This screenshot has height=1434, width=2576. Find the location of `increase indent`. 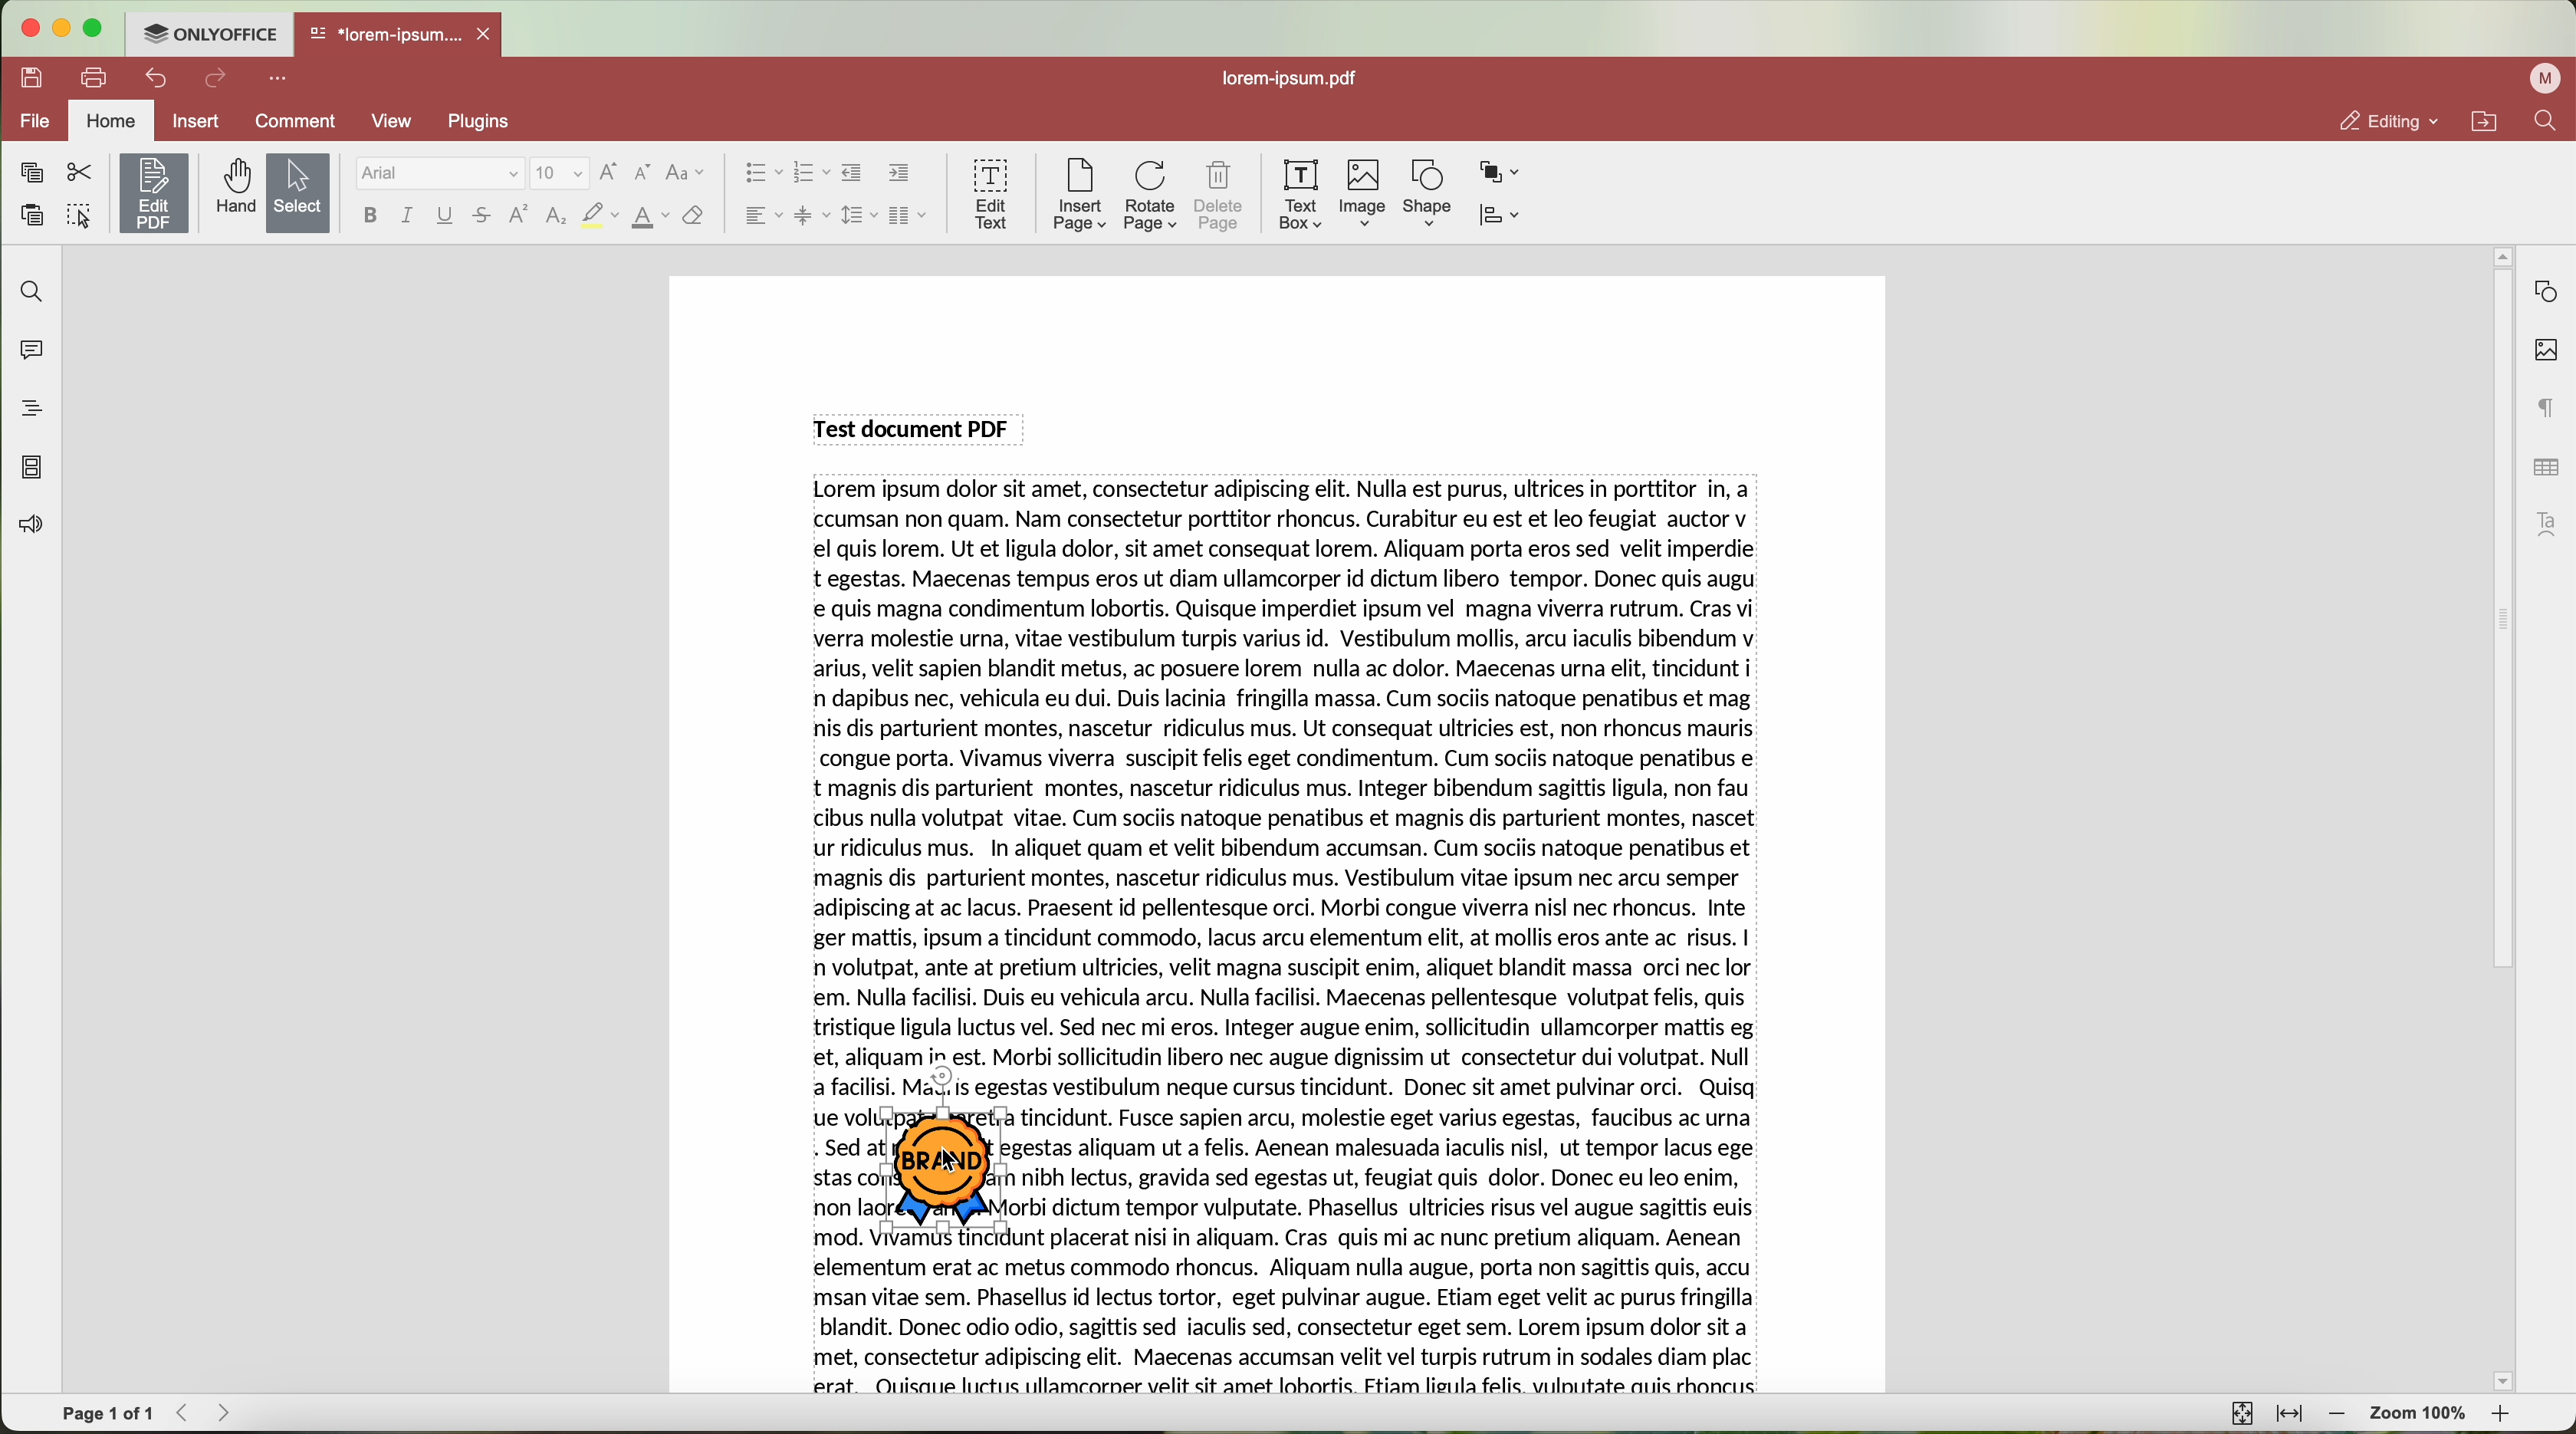

increase indent is located at coordinates (900, 172).